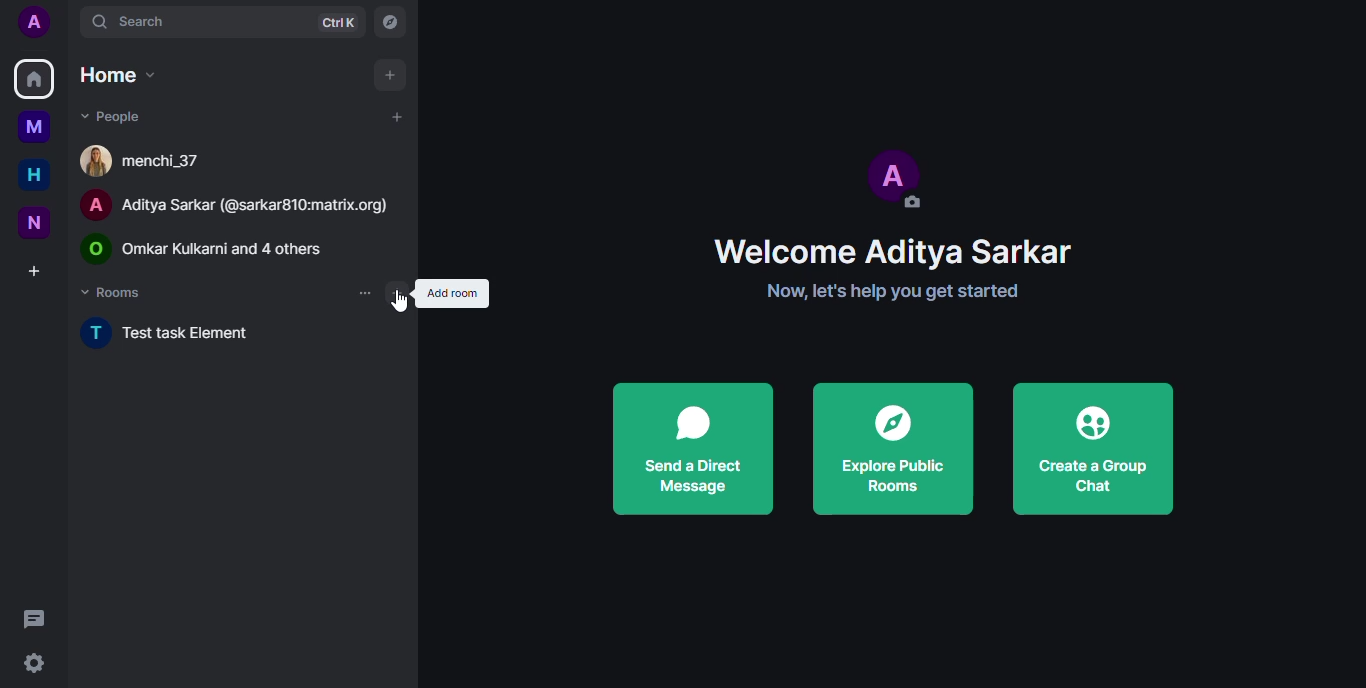 This screenshot has width=1366, height=688. I want to click on ctrlK, so click(339, 22).